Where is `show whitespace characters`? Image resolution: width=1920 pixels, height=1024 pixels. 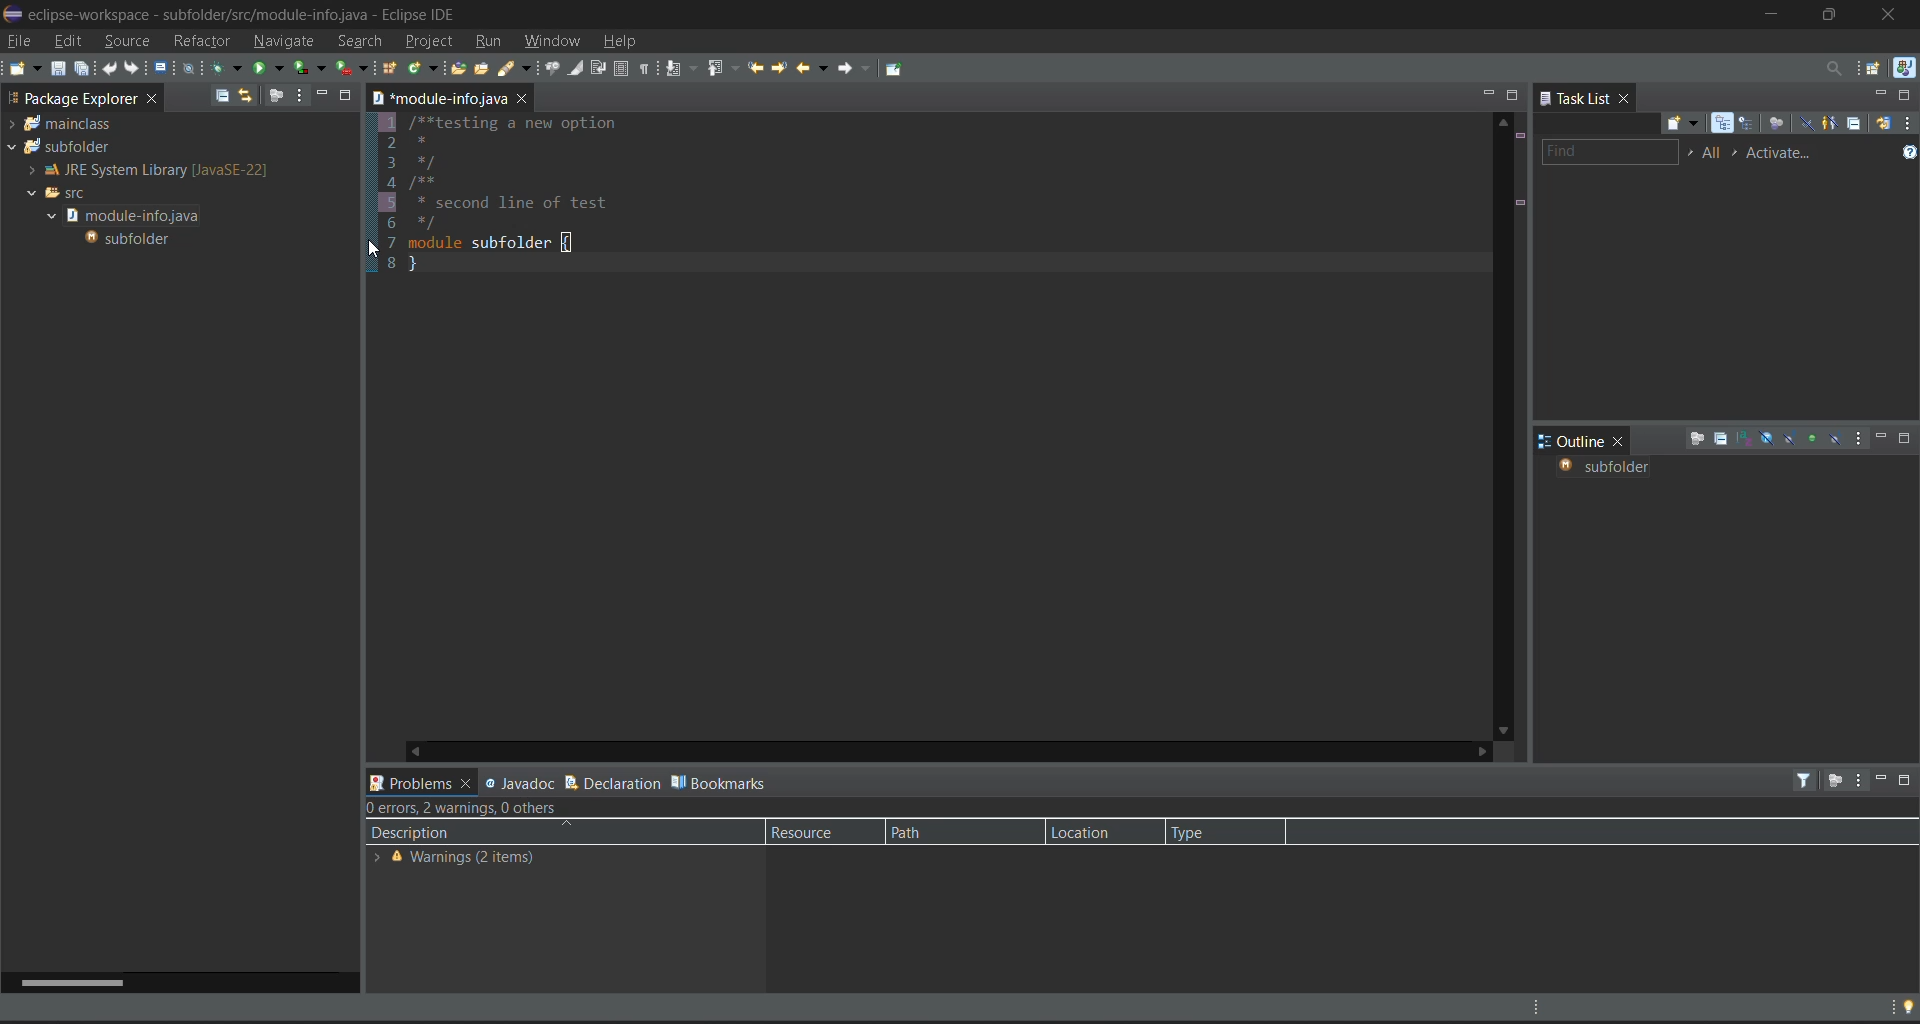
show whitespace characters is located at coordinates (646, 68).